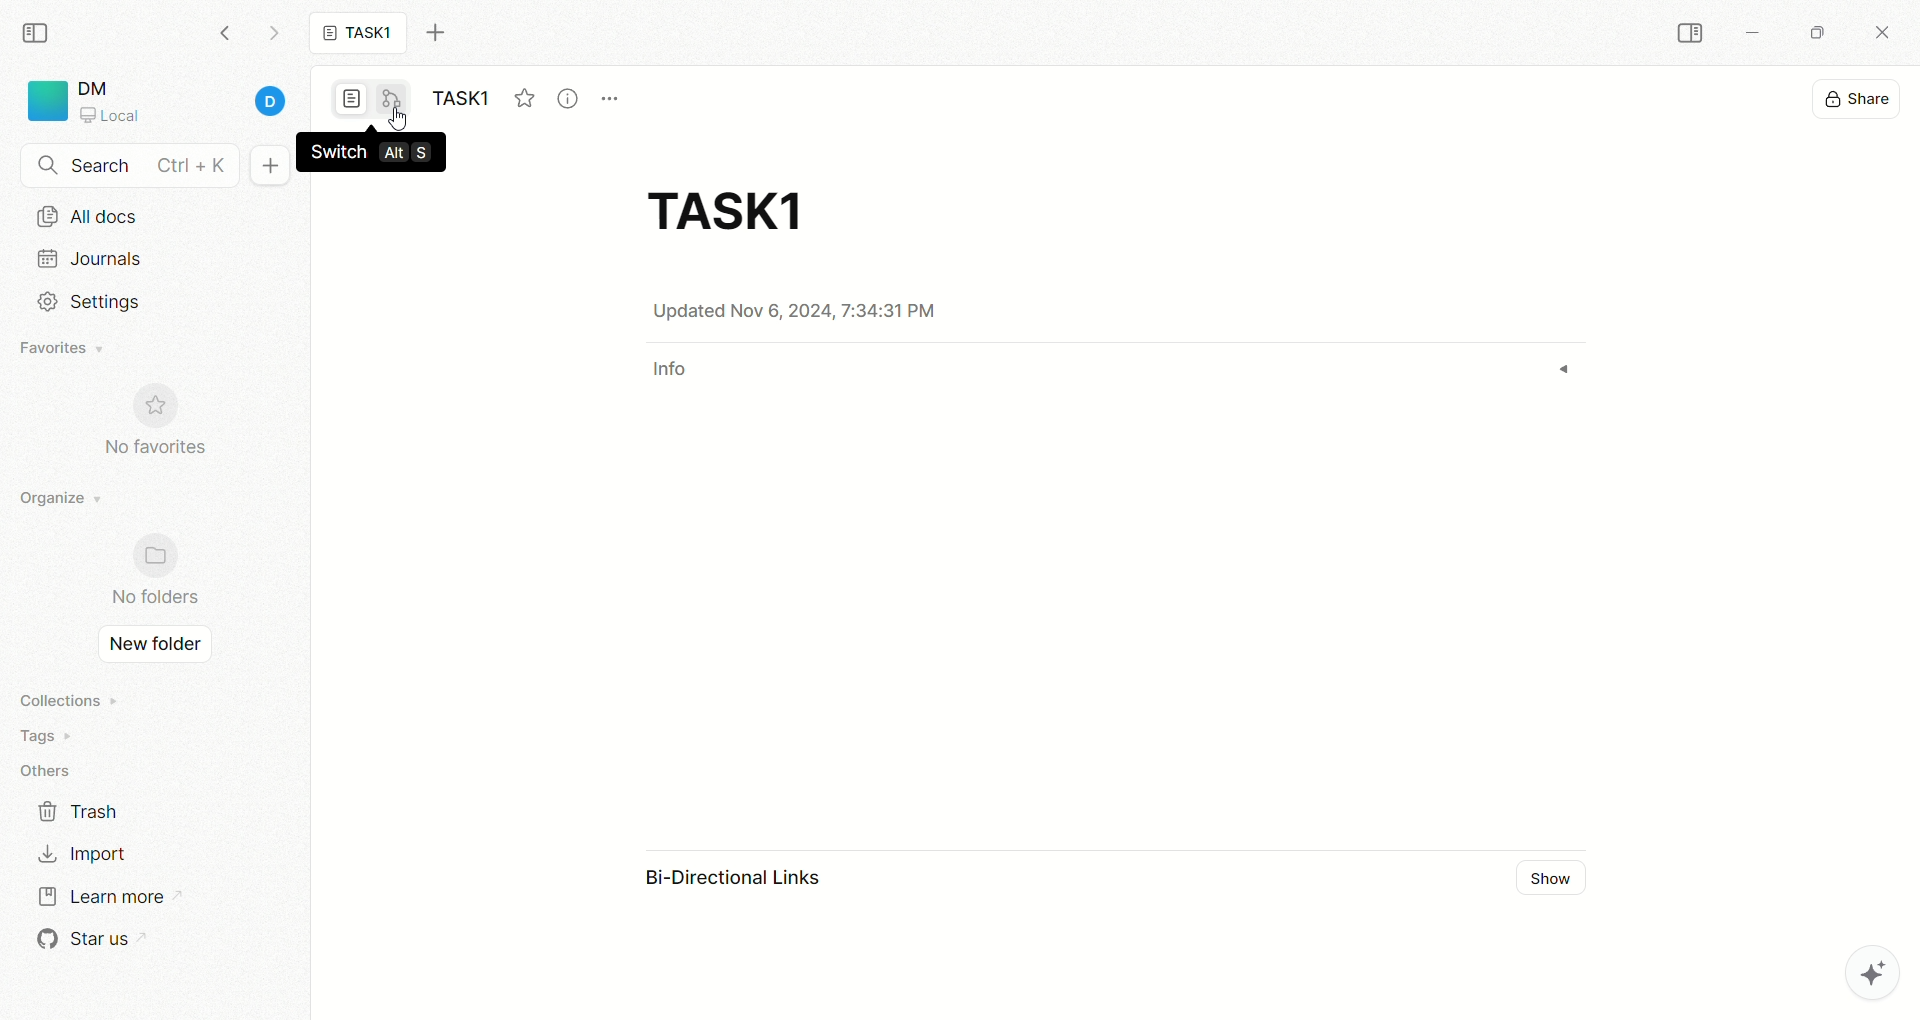  Describe the element at coordinates (146, 572) in the screenshot. I see `no folder` at that location.